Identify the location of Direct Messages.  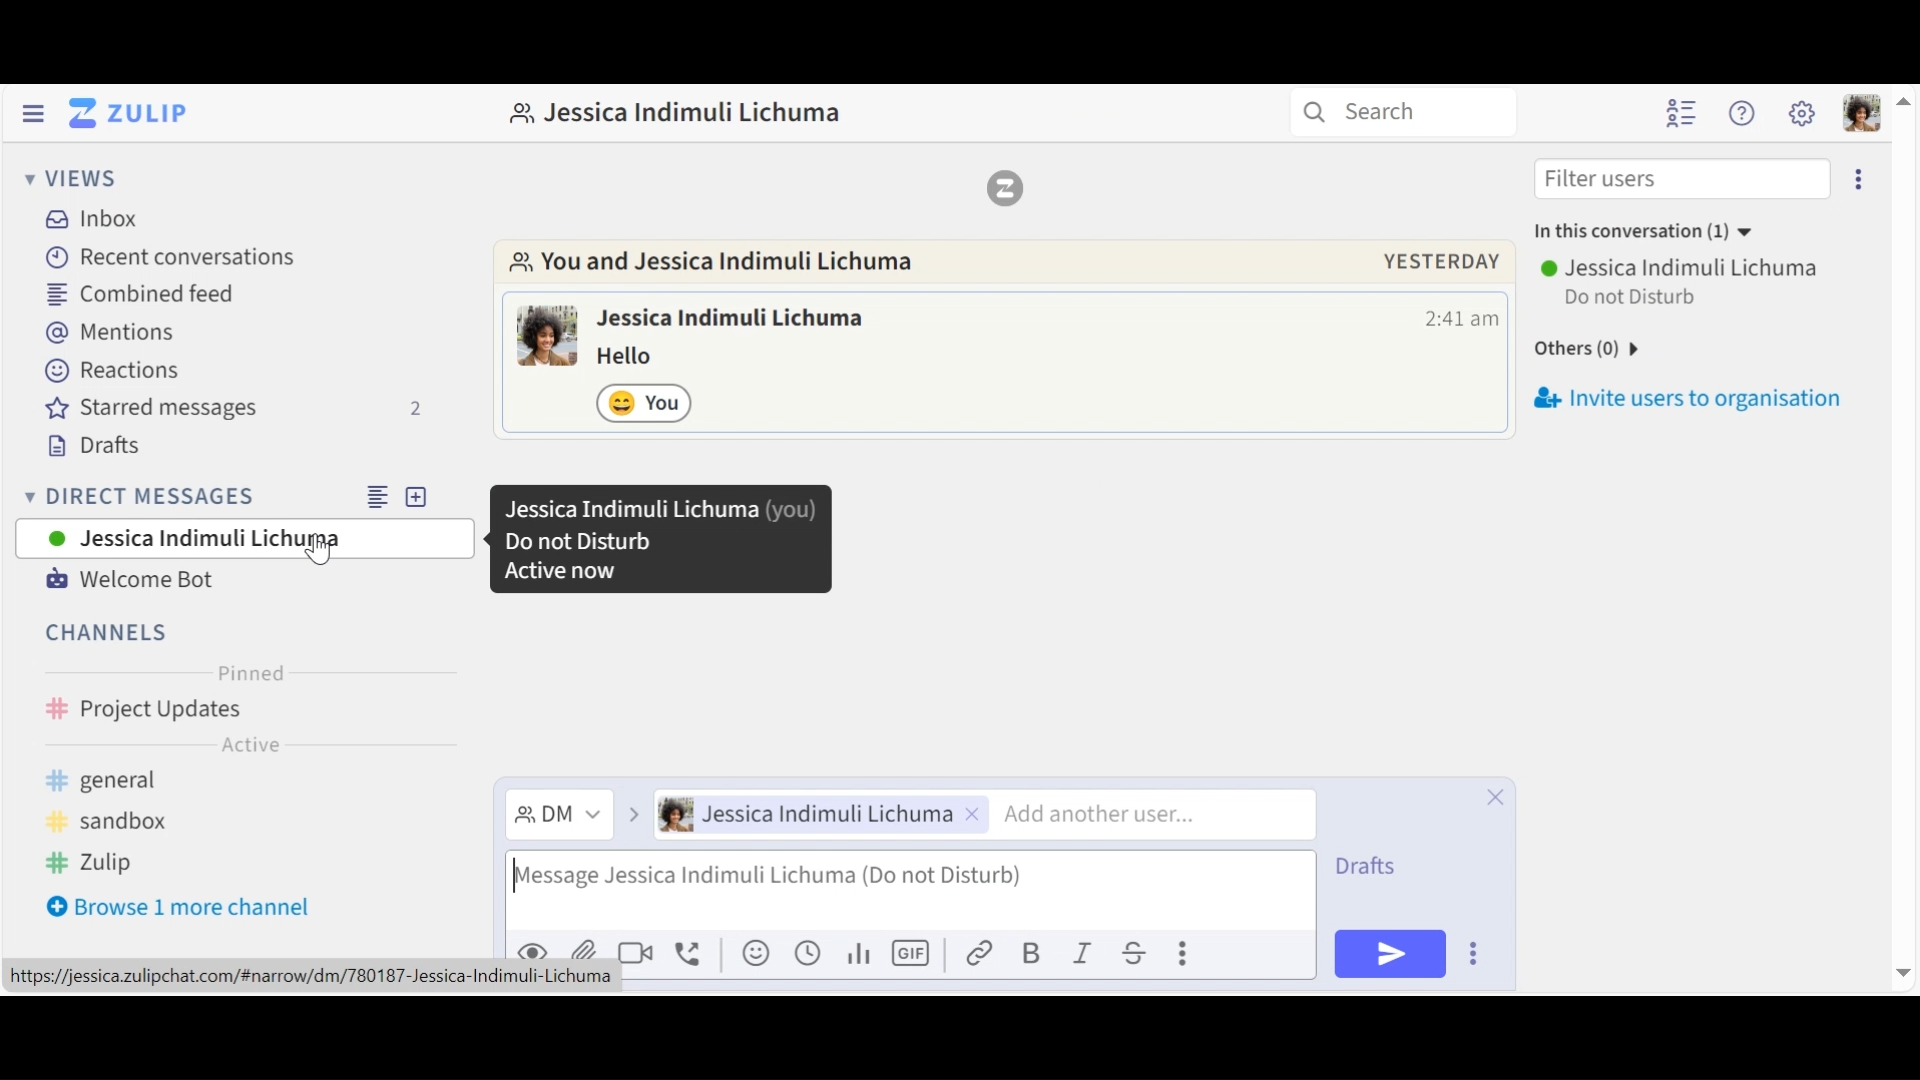
(239, 495).